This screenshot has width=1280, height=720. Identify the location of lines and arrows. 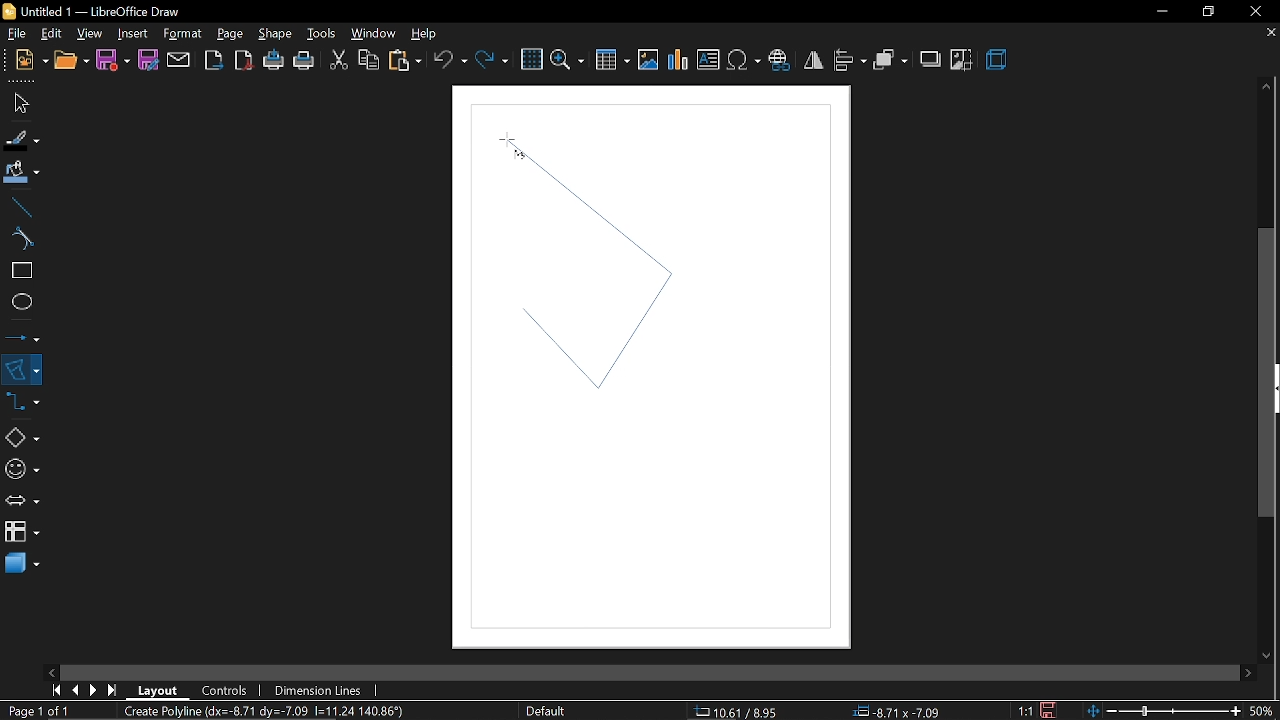
(23, 334).